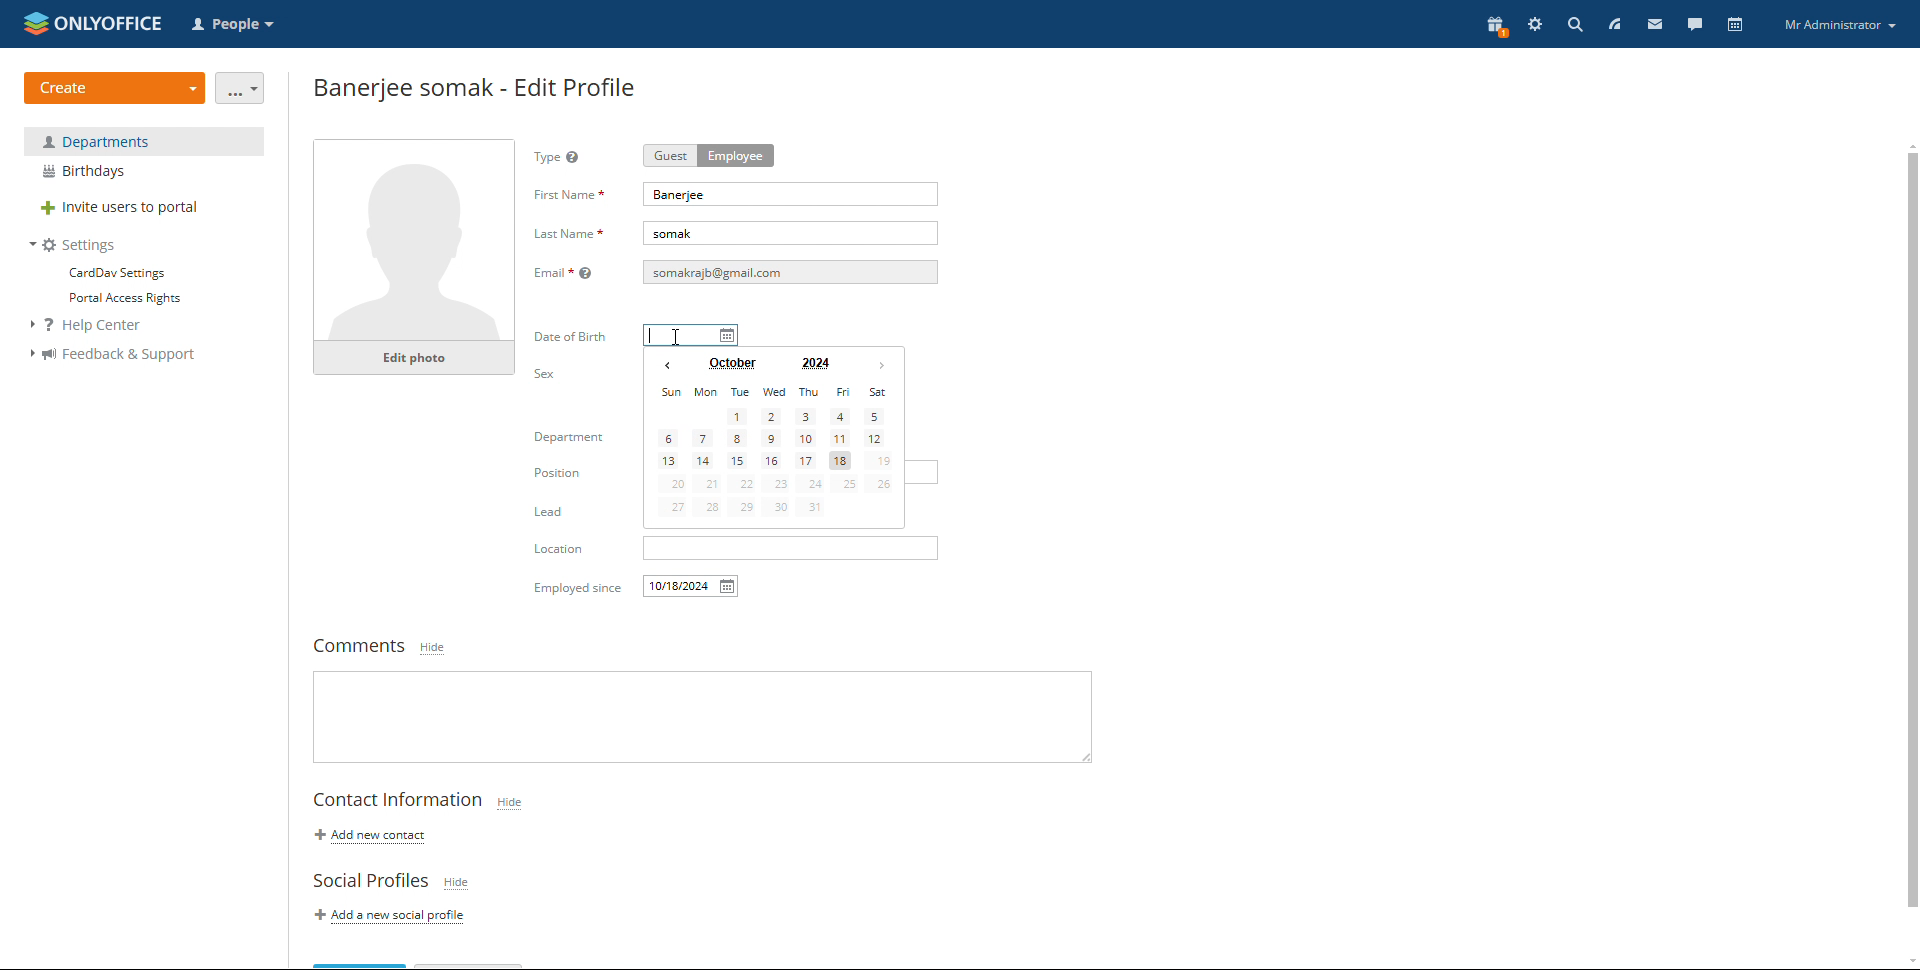 This screenshot has height=970, width=1920. Describe the element at coordinates (1535, 26) in the screenshot. I see `settings` at that location.